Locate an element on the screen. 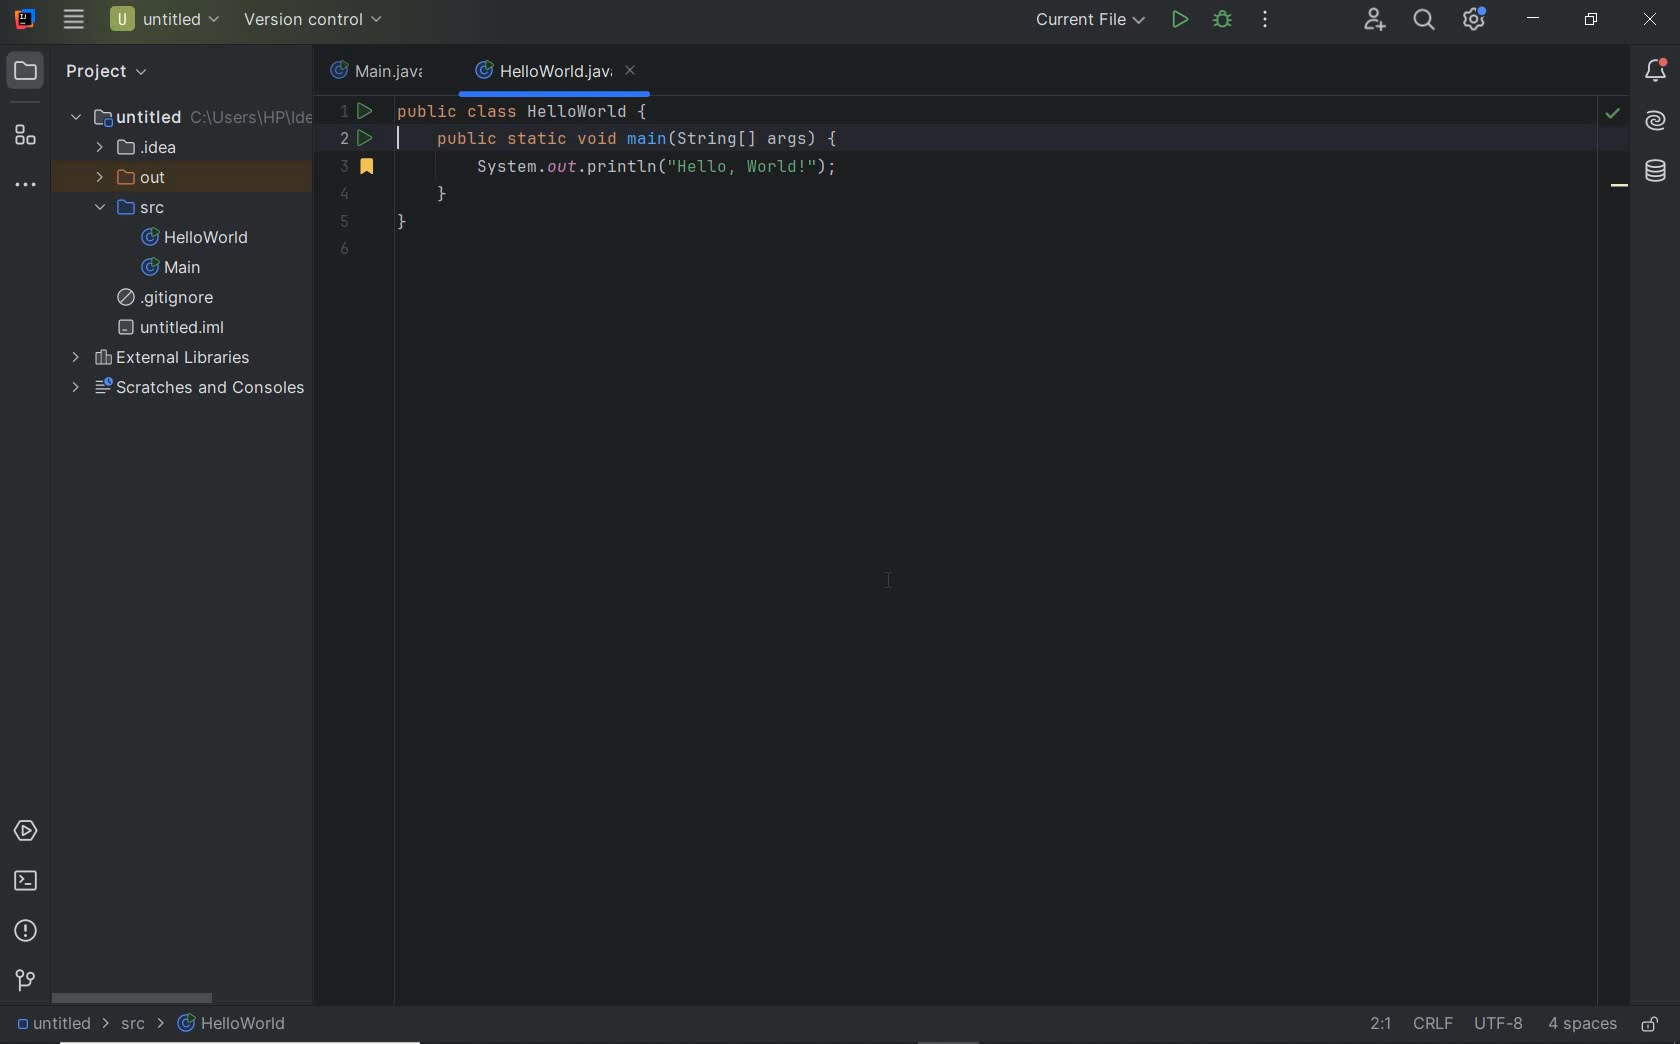 This screenshot has height=1044, width=1680. untitled is located at coordinates (189, 116).